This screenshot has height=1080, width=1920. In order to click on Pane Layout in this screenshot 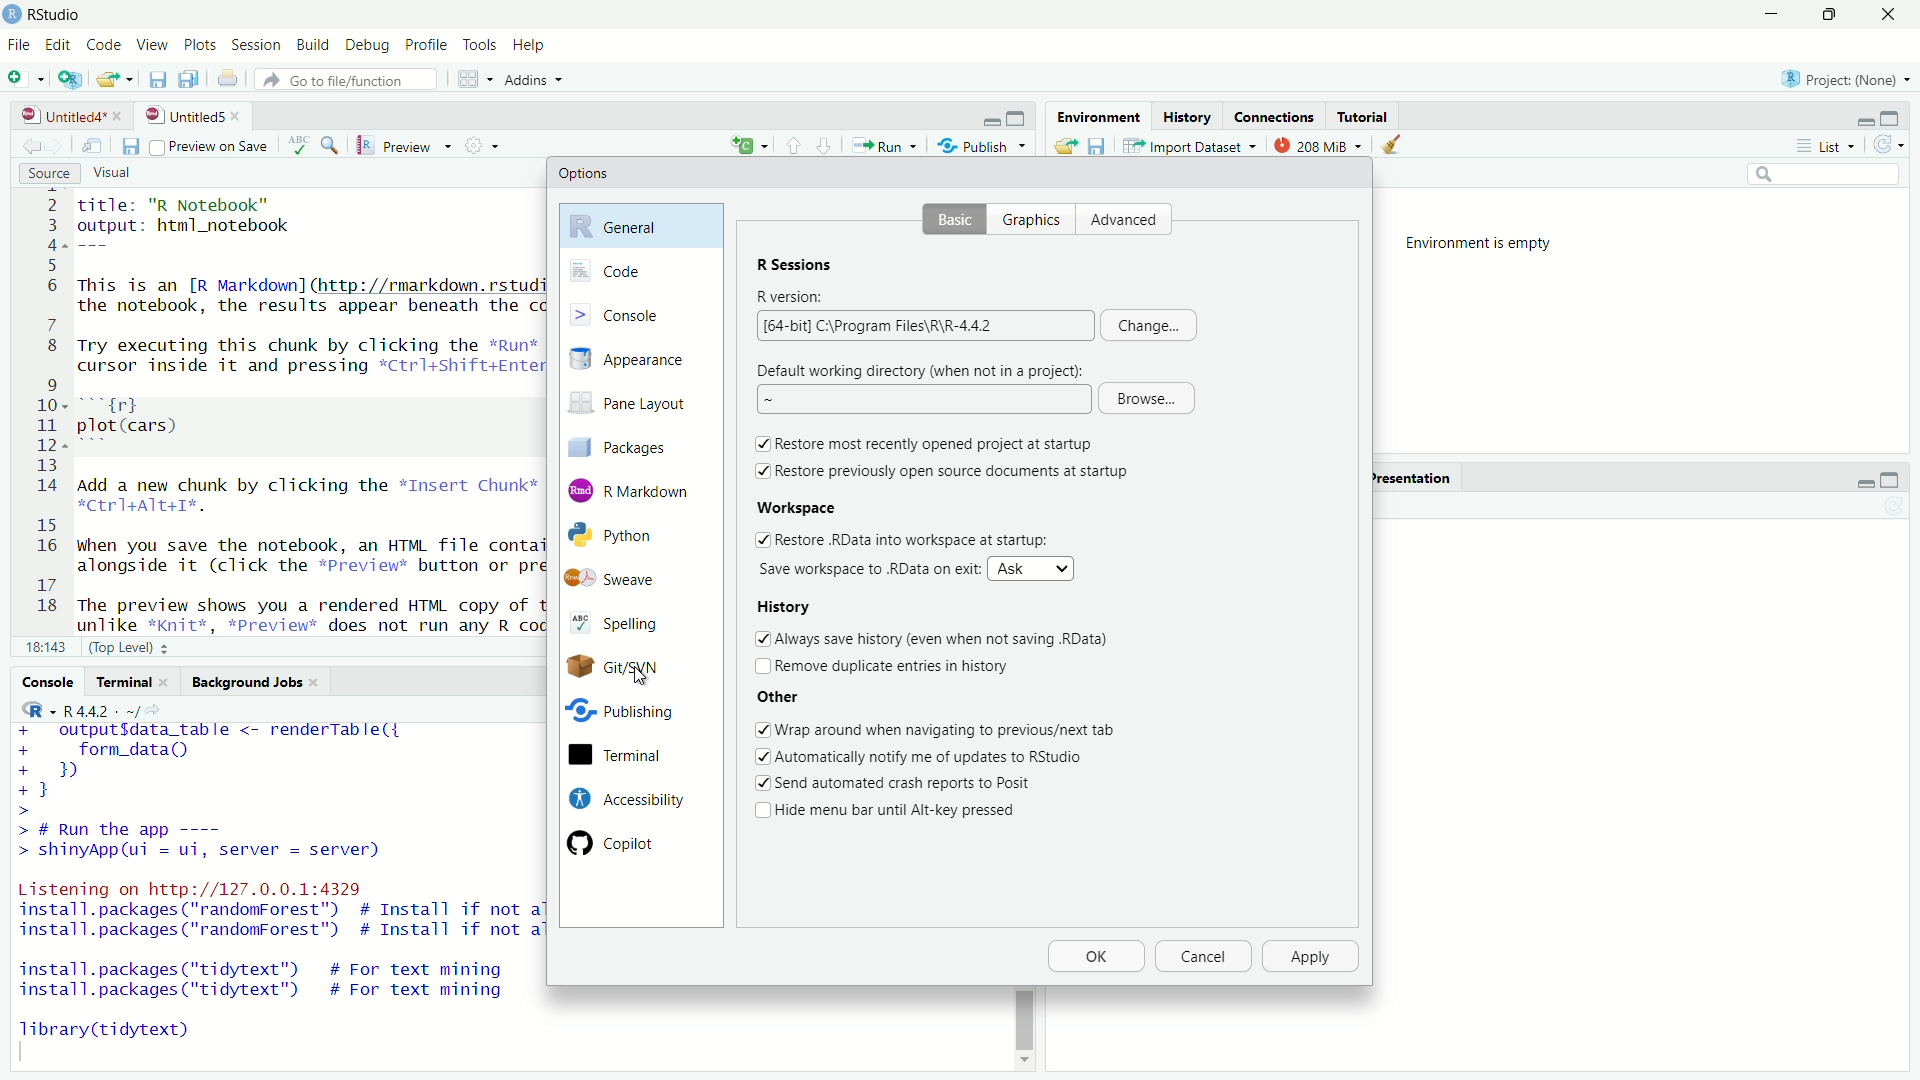, I will do `click(634, 406)`.